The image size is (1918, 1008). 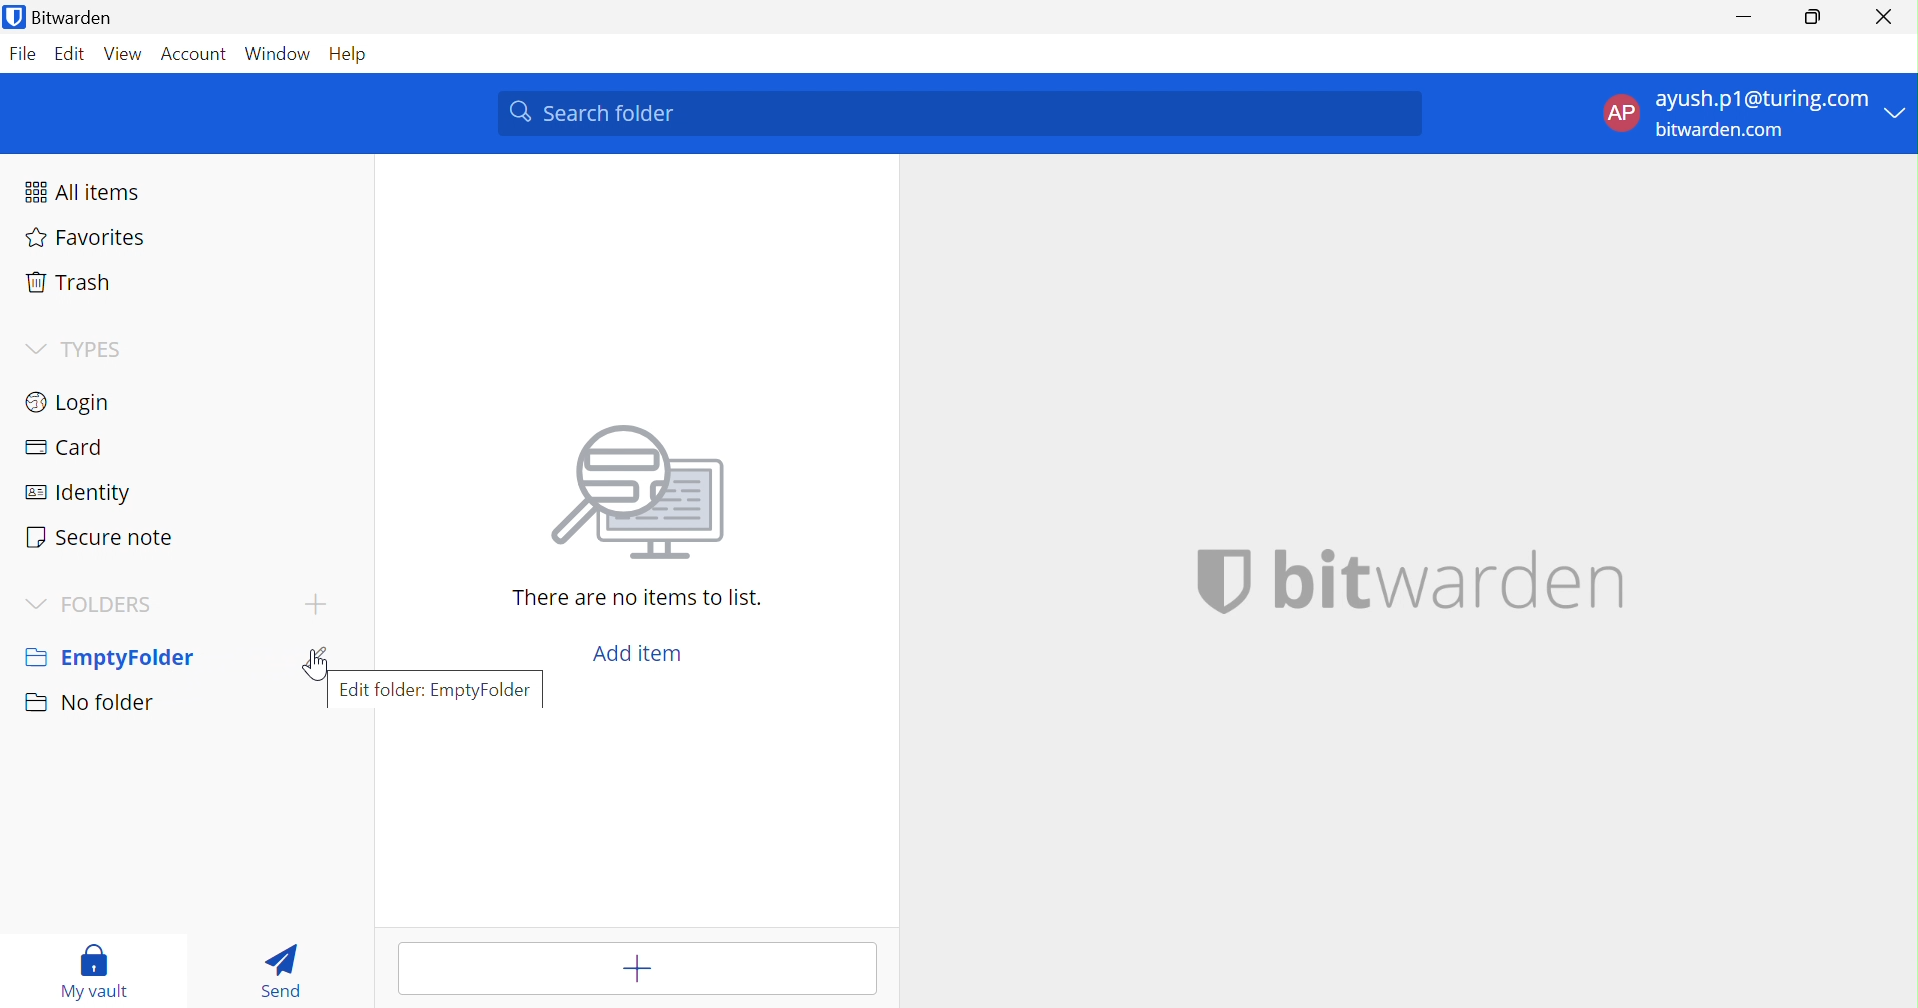 I want to click on bitwarden logo, so click(x=1204, y=581).